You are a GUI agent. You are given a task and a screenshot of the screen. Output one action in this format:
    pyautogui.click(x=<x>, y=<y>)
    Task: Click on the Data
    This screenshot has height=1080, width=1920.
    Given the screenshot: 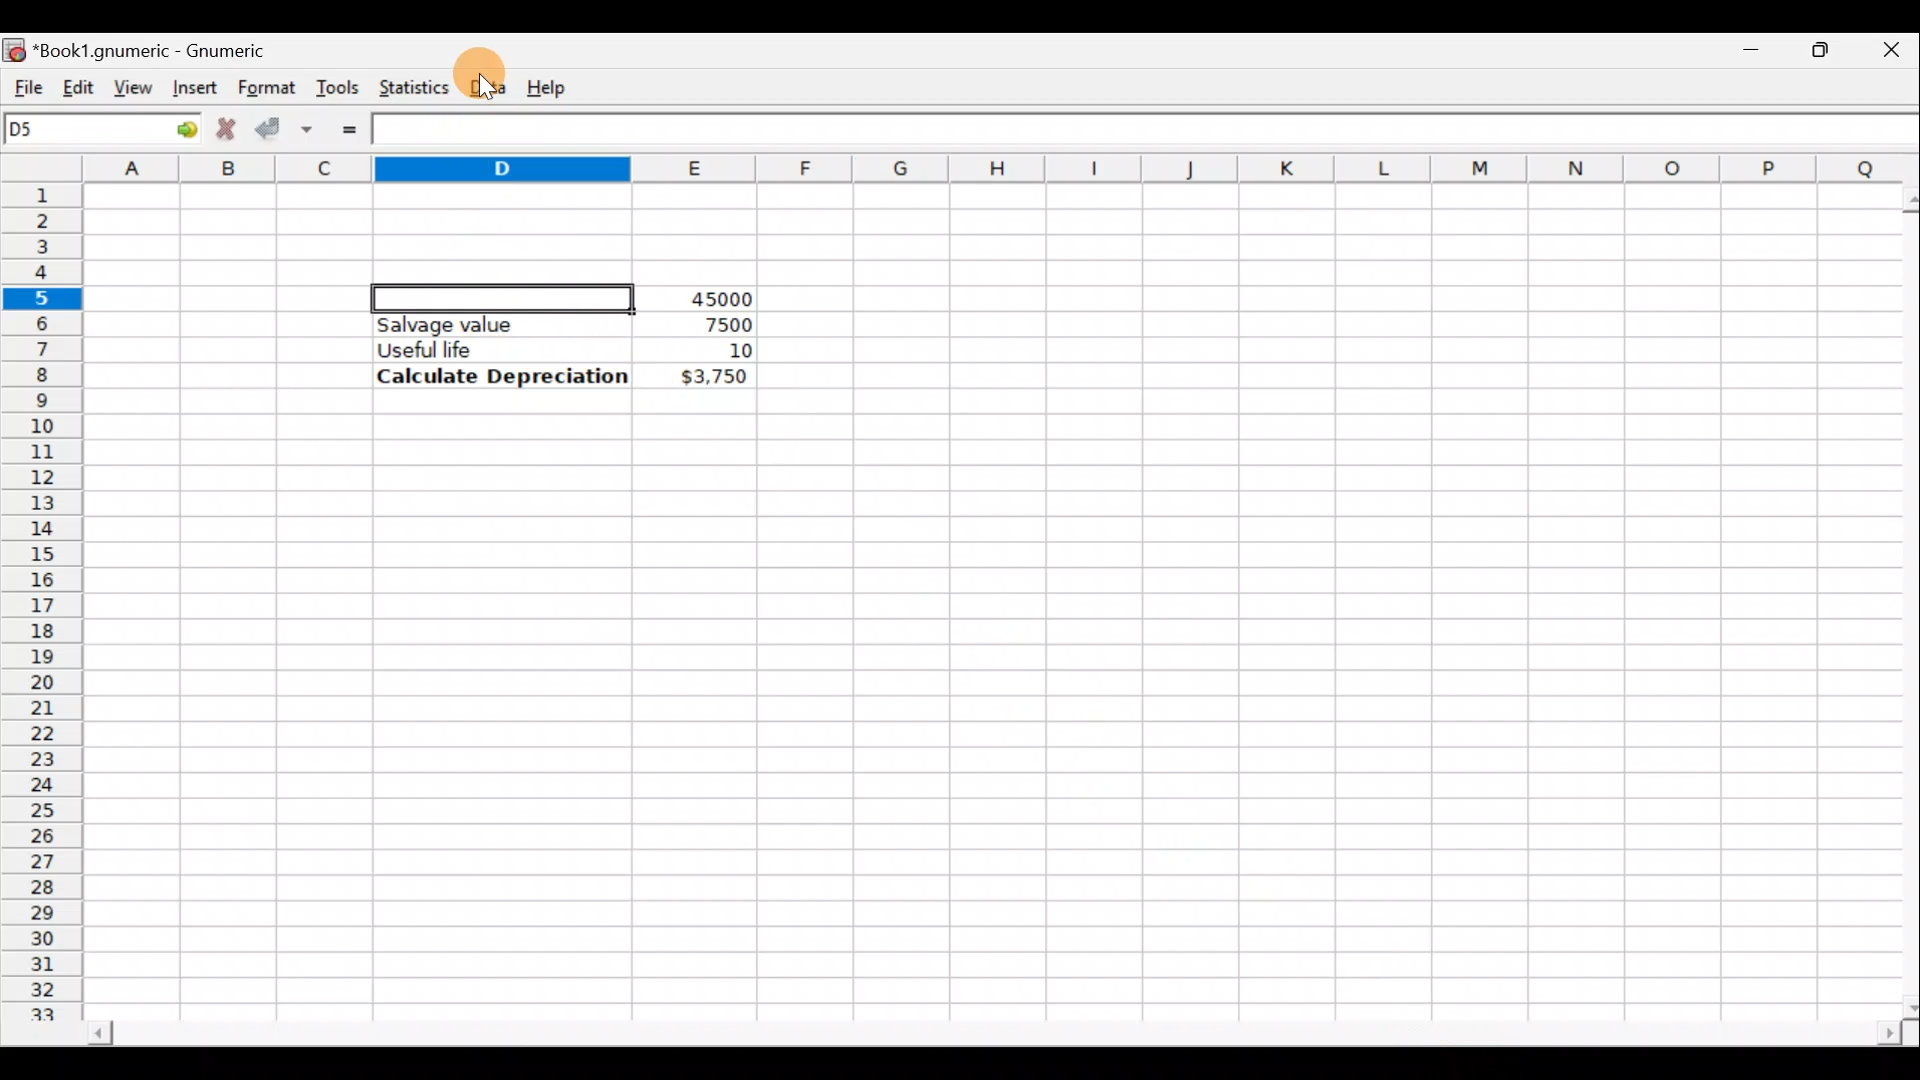 What is the action you would take?
    pyautogui.click(x=487, y=83)
    